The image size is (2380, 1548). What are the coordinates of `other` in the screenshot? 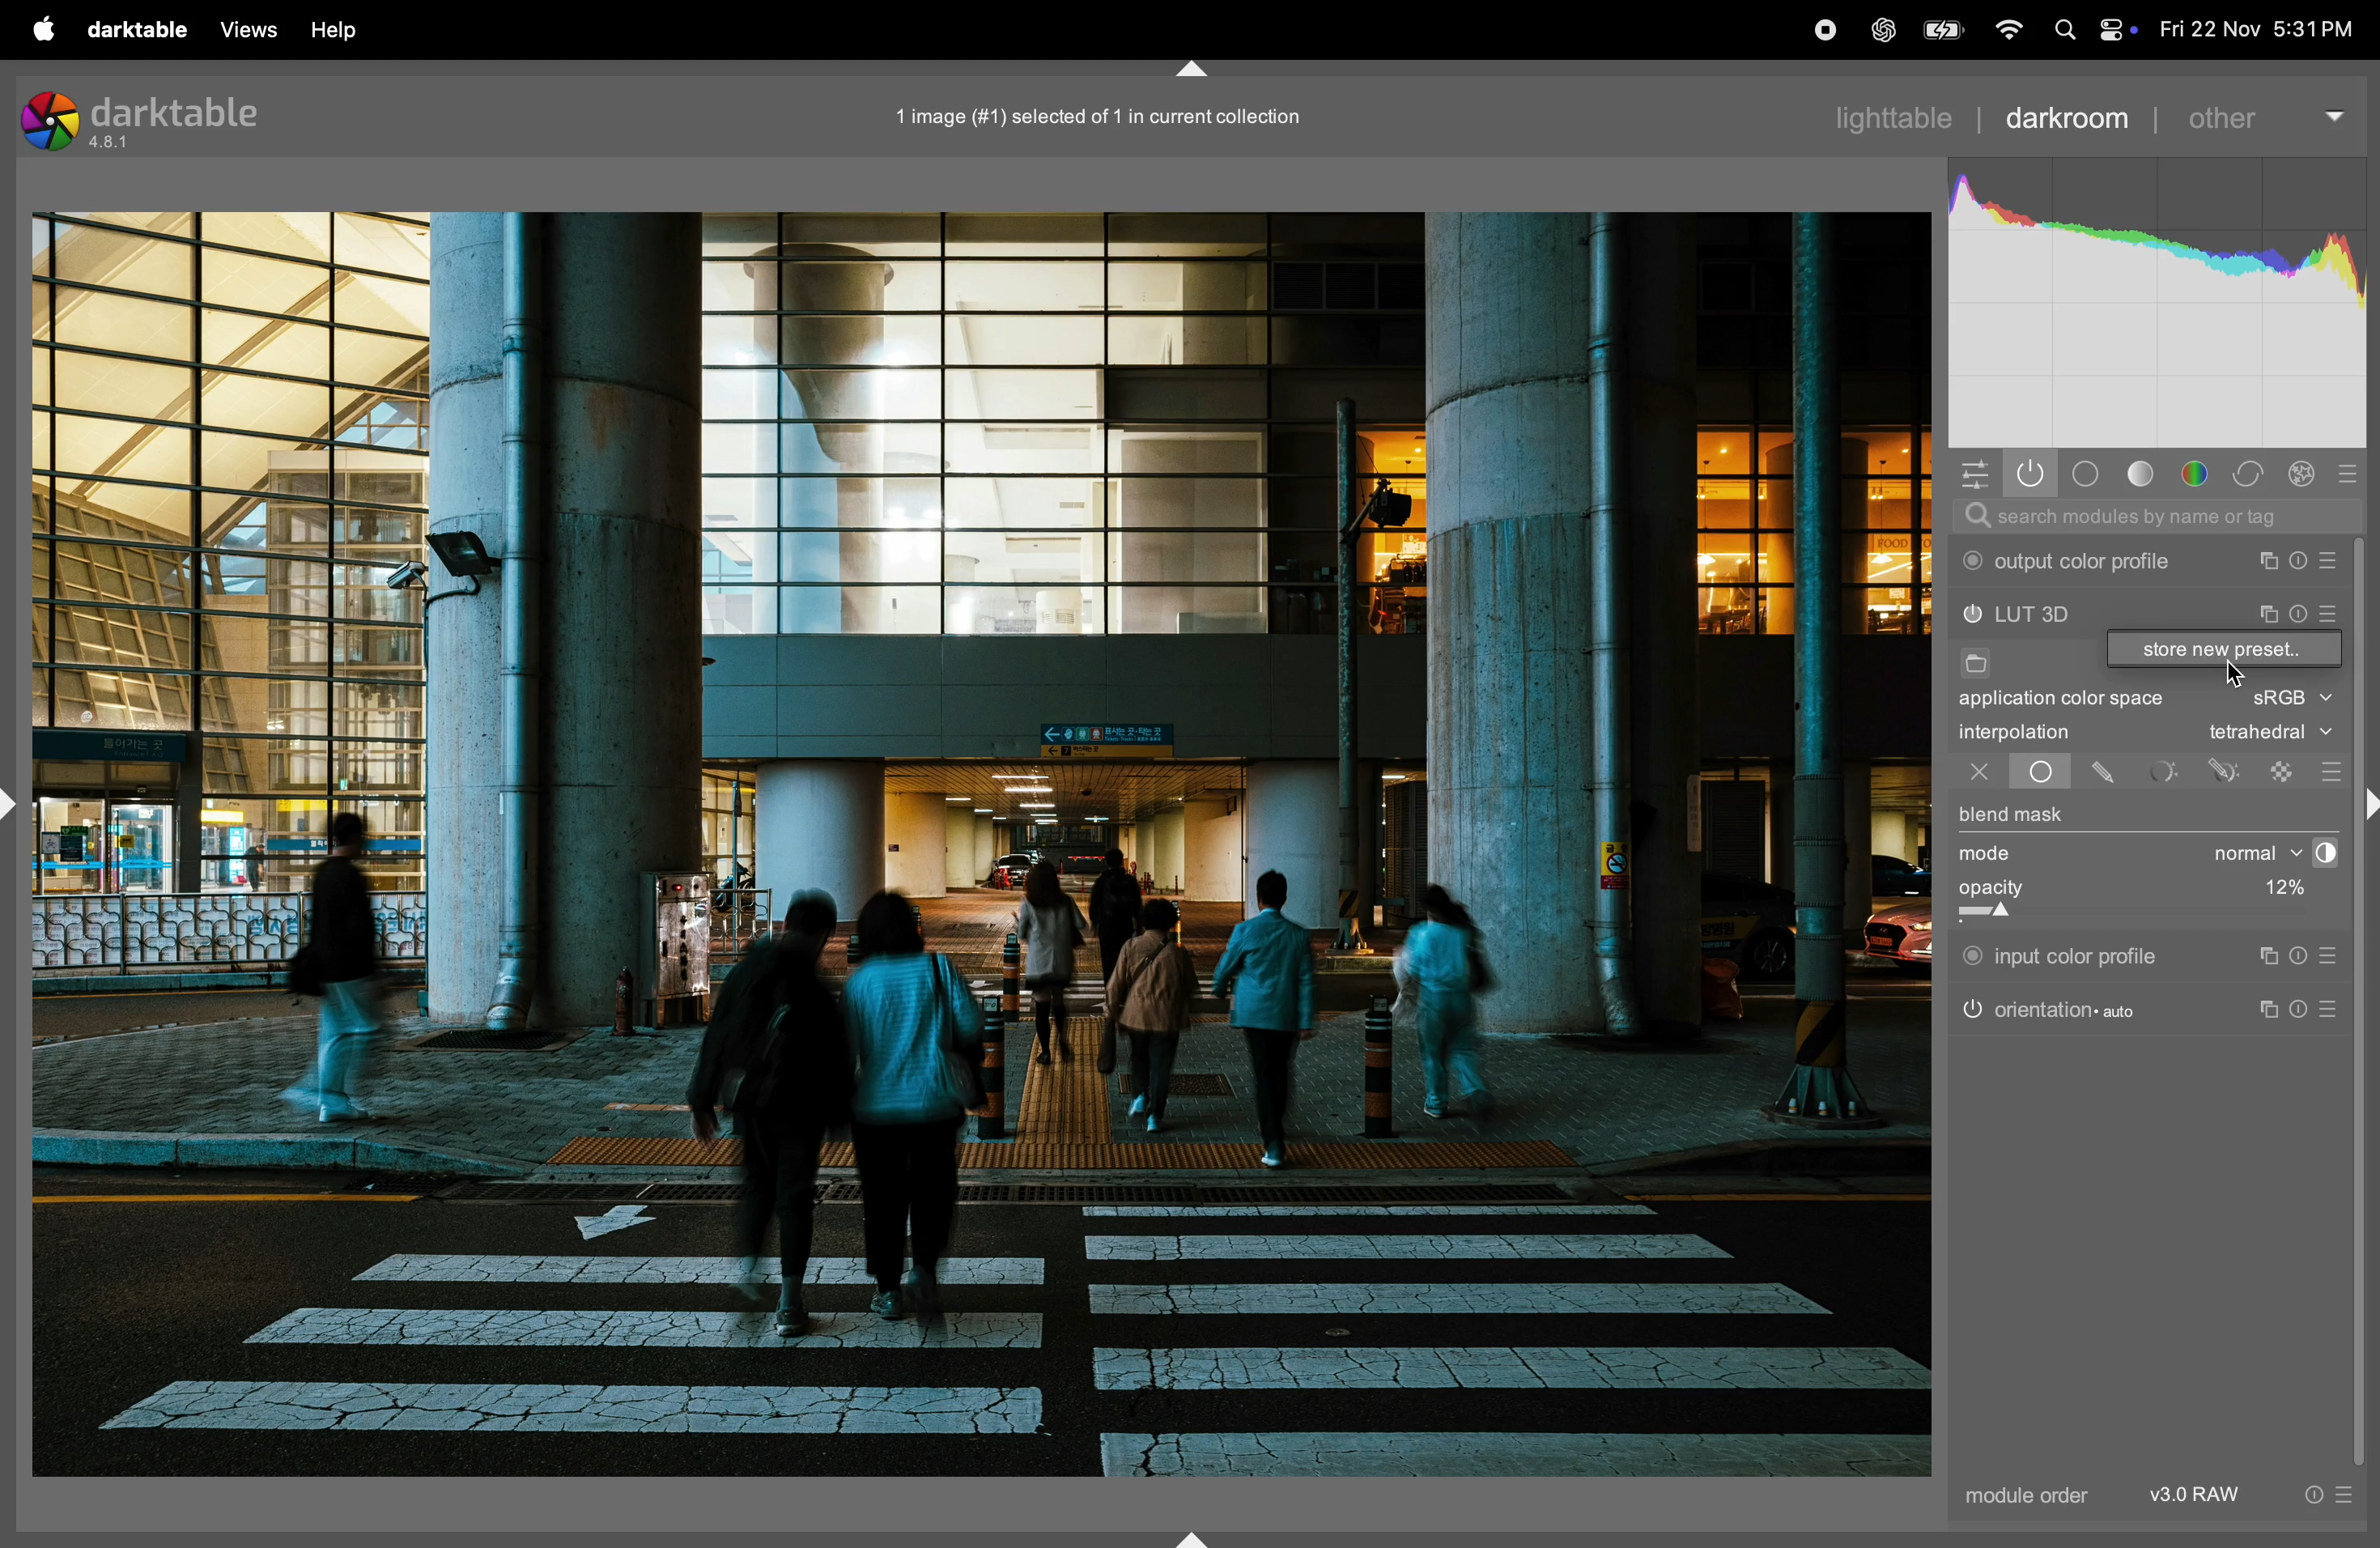 It's located at (2264, 109).